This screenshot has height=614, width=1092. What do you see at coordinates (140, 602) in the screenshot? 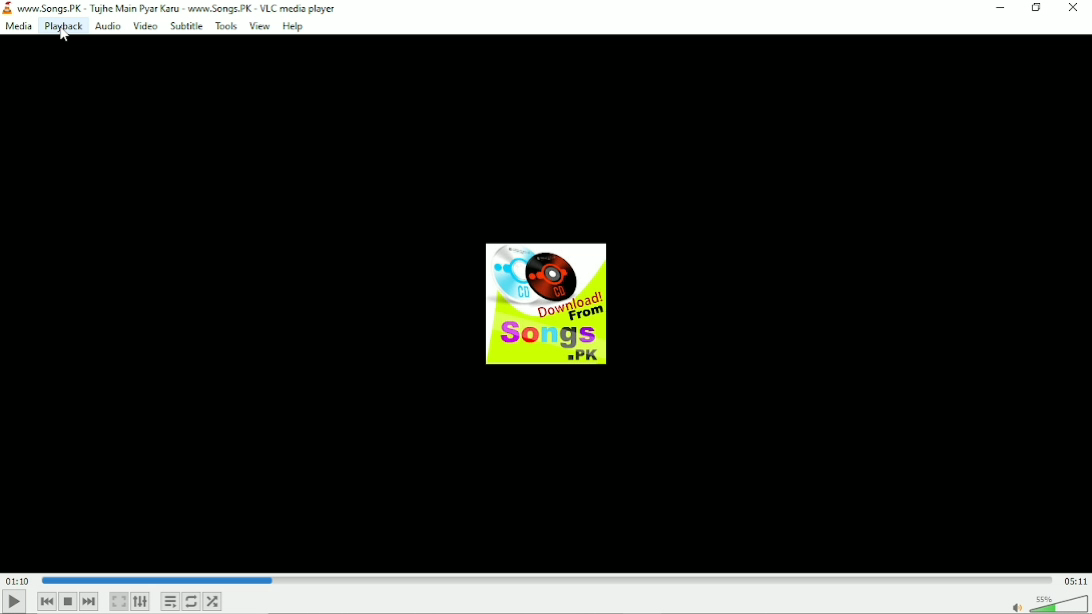
I see `Show extended settings` at bounding box center [140, 602].